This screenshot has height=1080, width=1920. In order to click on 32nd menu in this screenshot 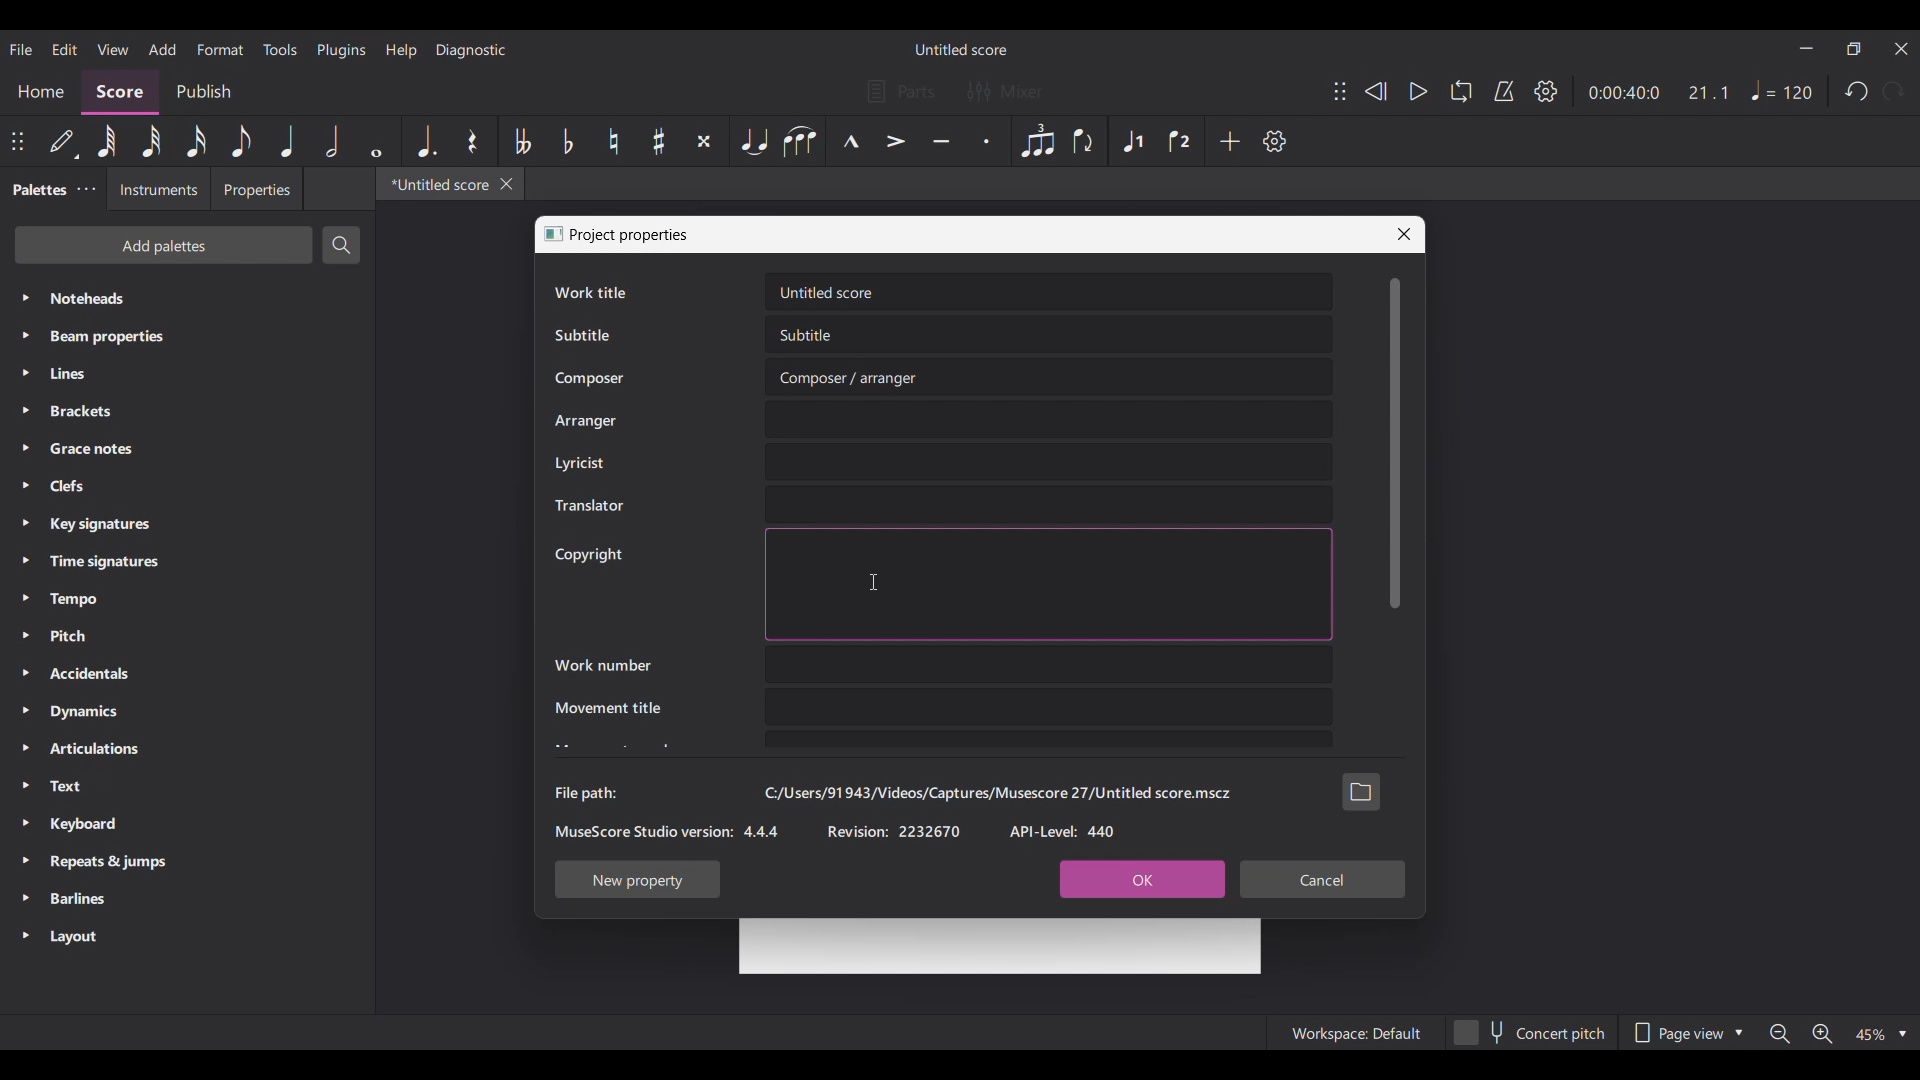, I will do `click(151, 141)`.